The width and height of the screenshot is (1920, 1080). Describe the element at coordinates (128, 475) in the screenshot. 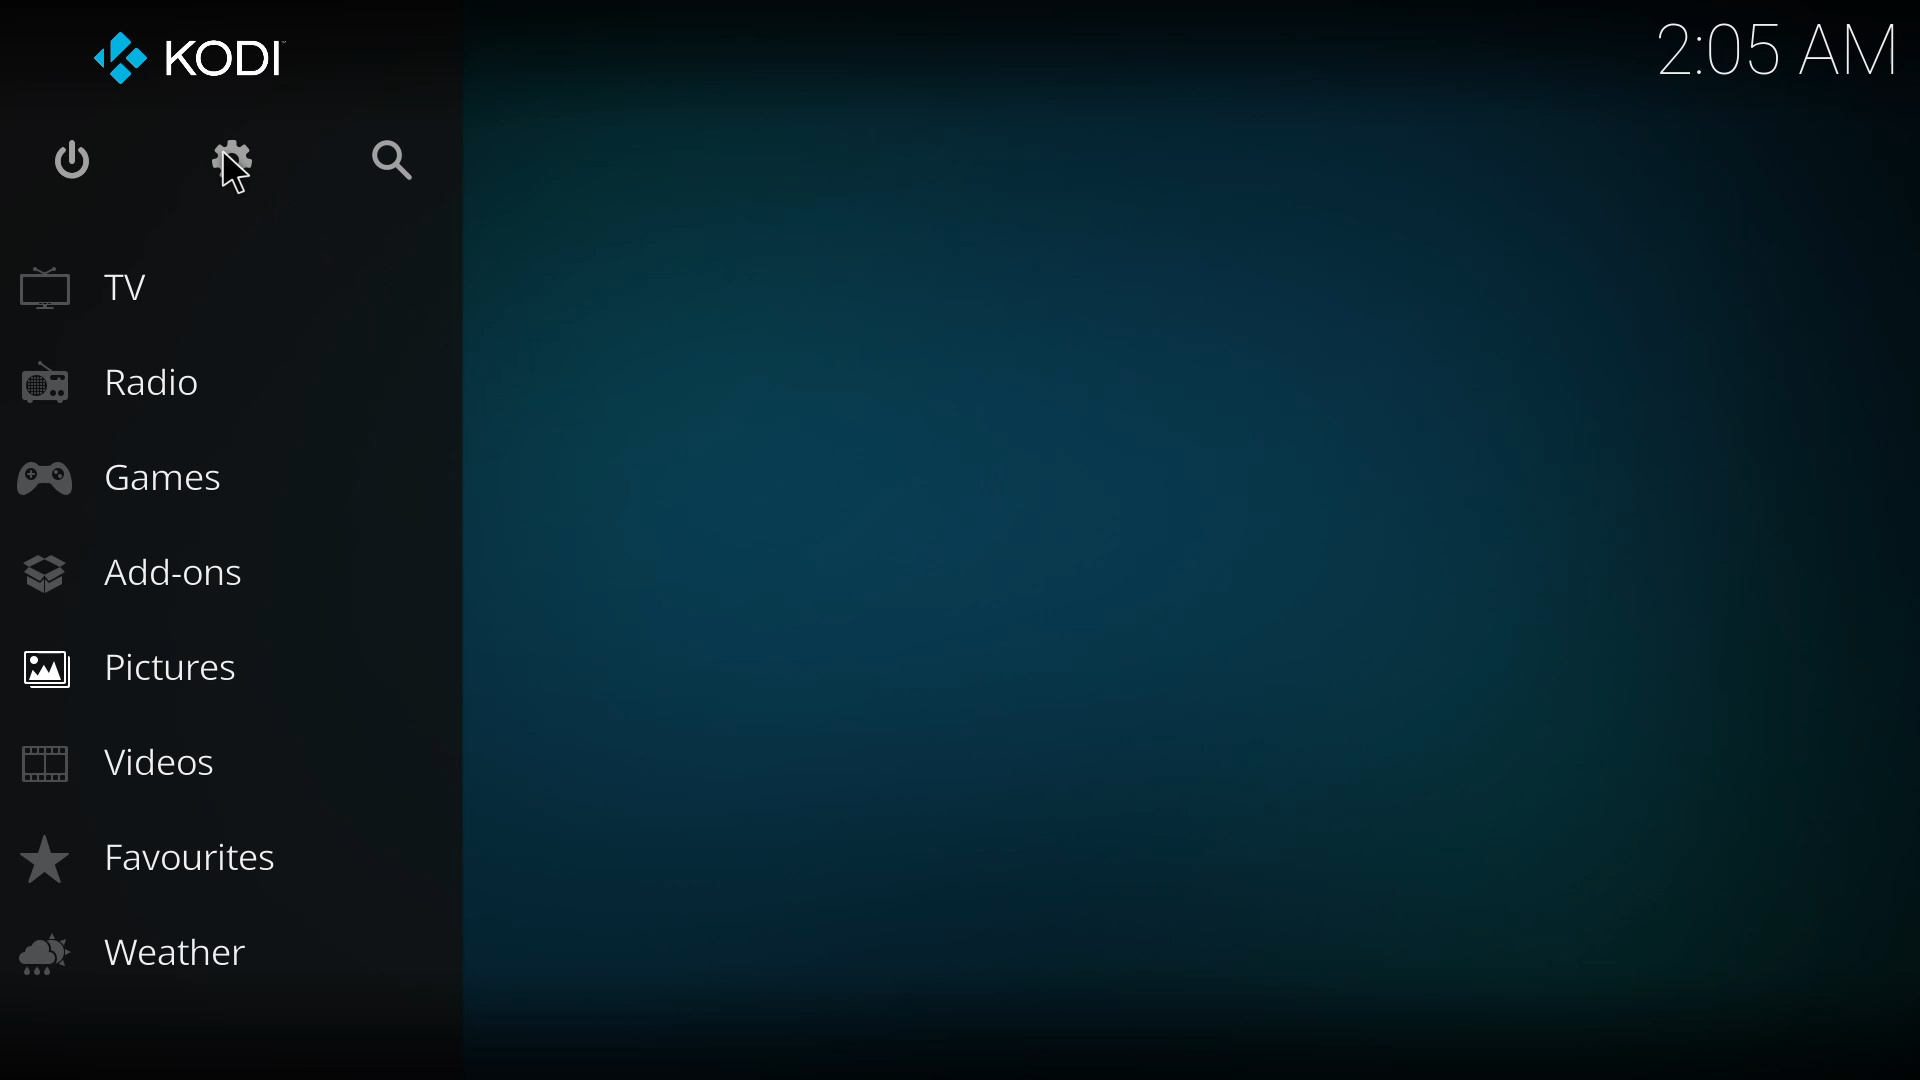

I see `games` at that location.